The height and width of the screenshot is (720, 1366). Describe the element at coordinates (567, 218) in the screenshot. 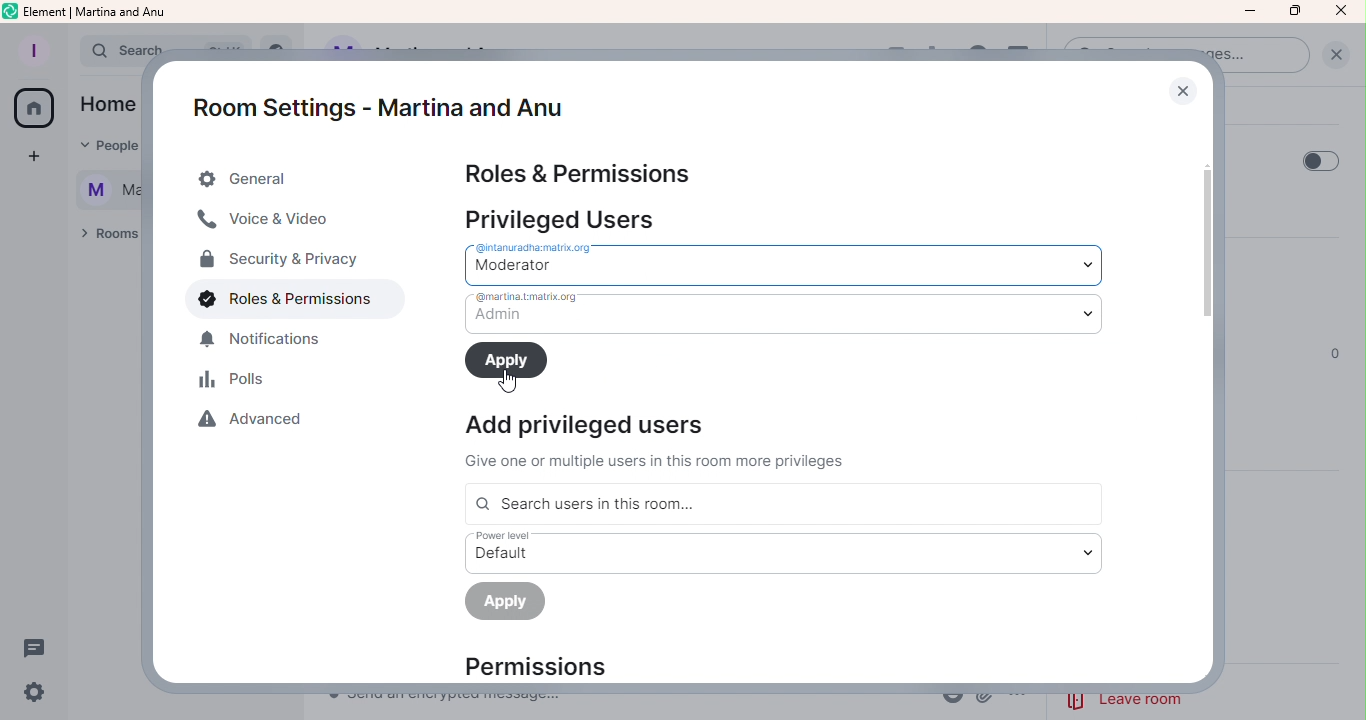

I see `Privileged users` at that location.